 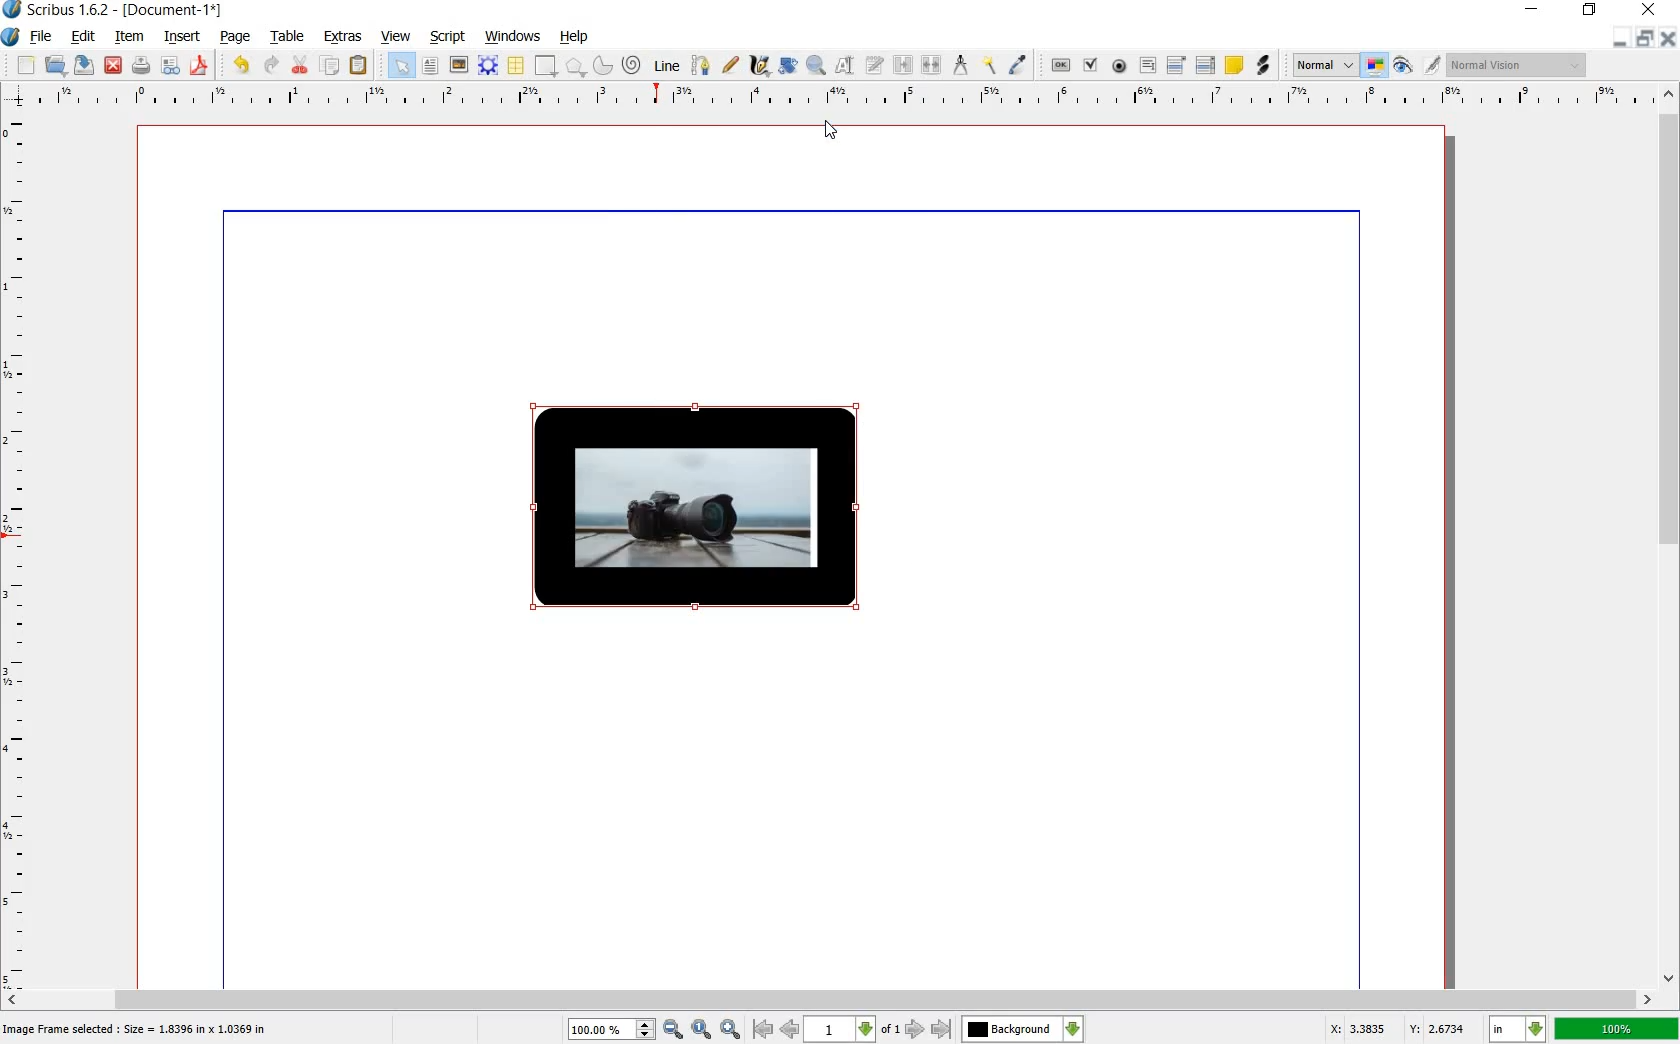 I want to click on Image inserted in the rectangle frame, so click(x=693, y=507).